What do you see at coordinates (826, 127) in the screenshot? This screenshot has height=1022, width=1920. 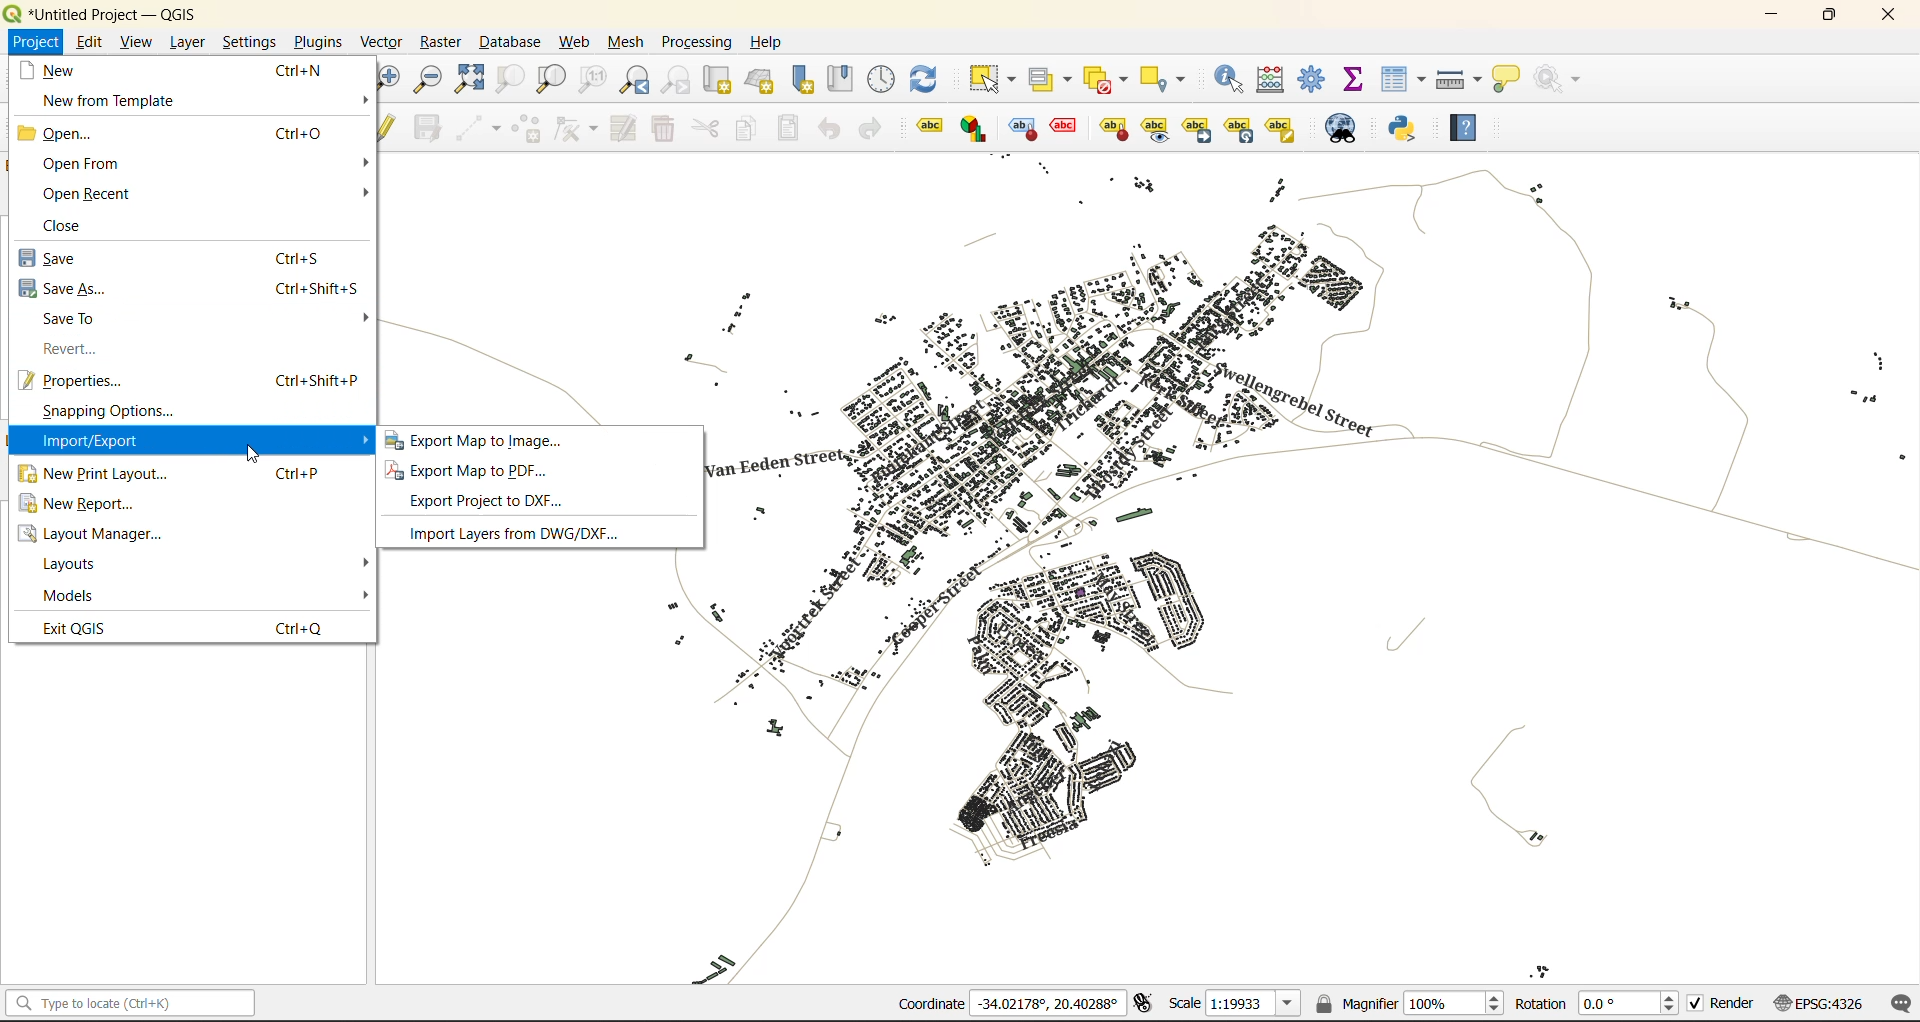 I see `undo` at bounding box center [826, 127].